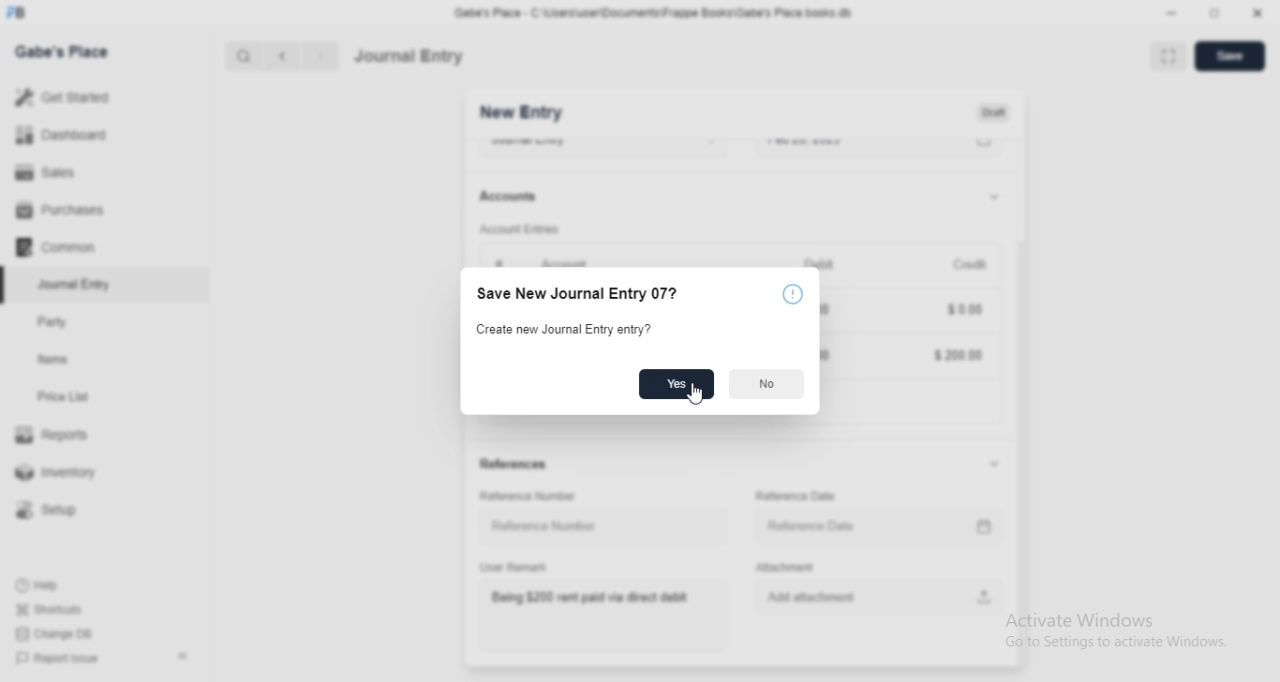  I want to click on no, so click(765, 386).